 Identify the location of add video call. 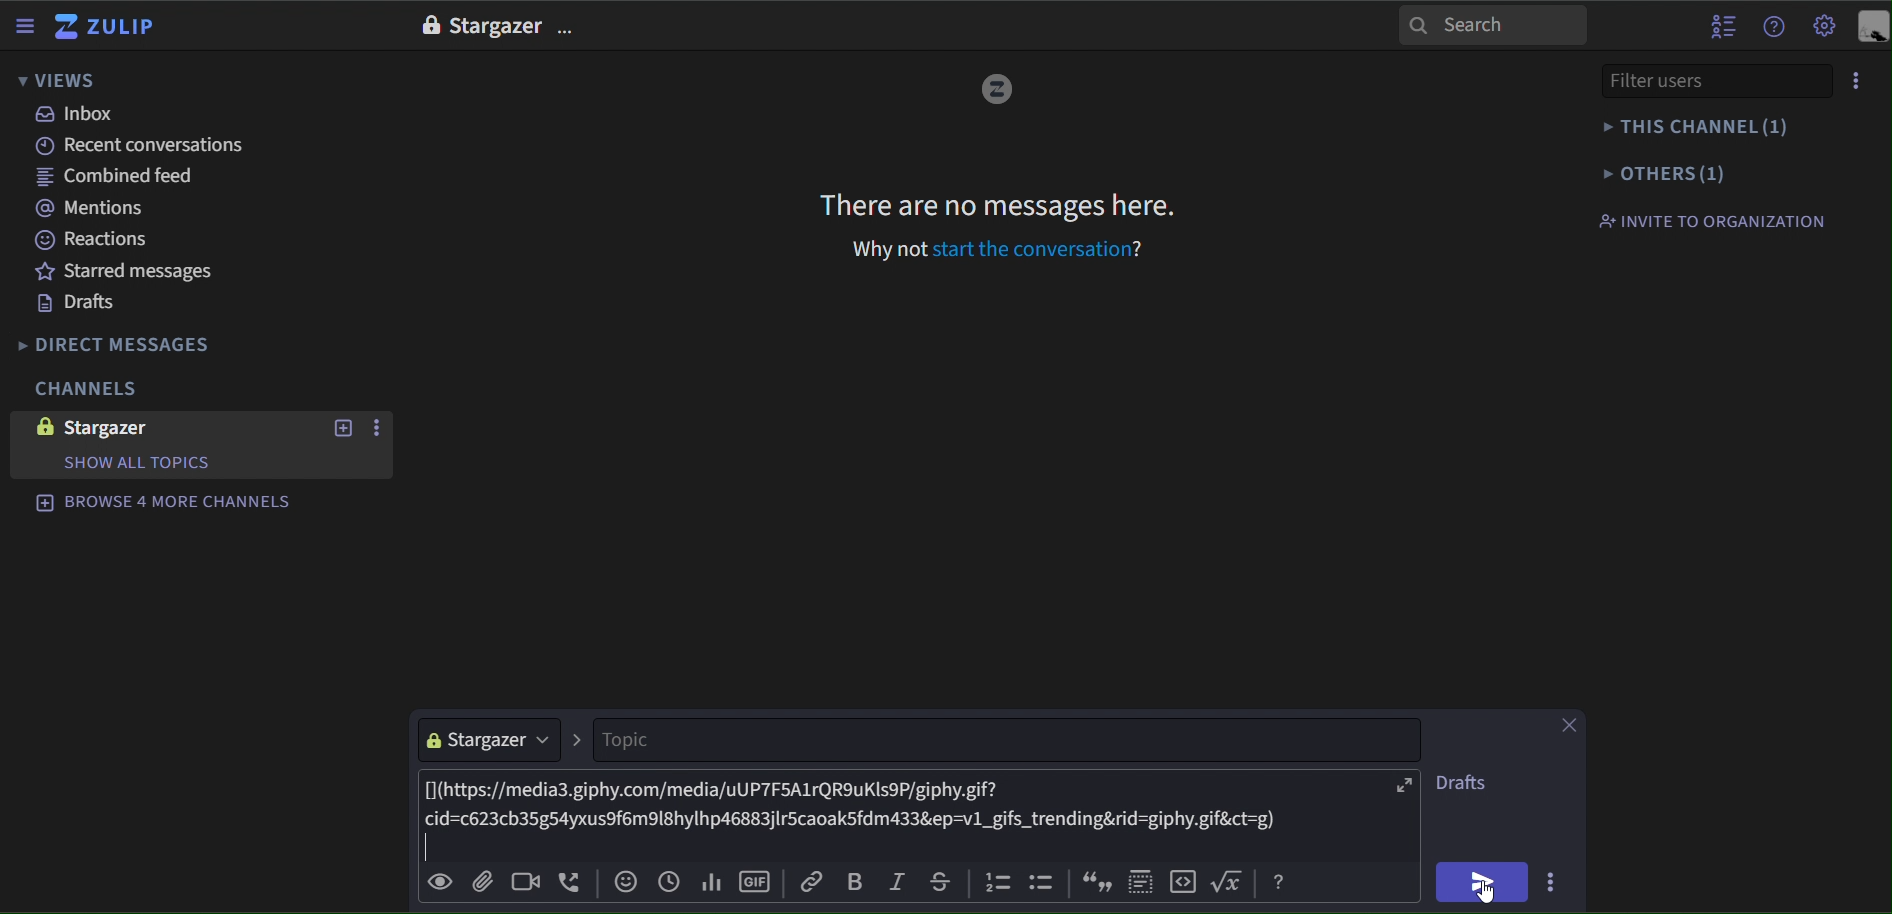
(521, 883).